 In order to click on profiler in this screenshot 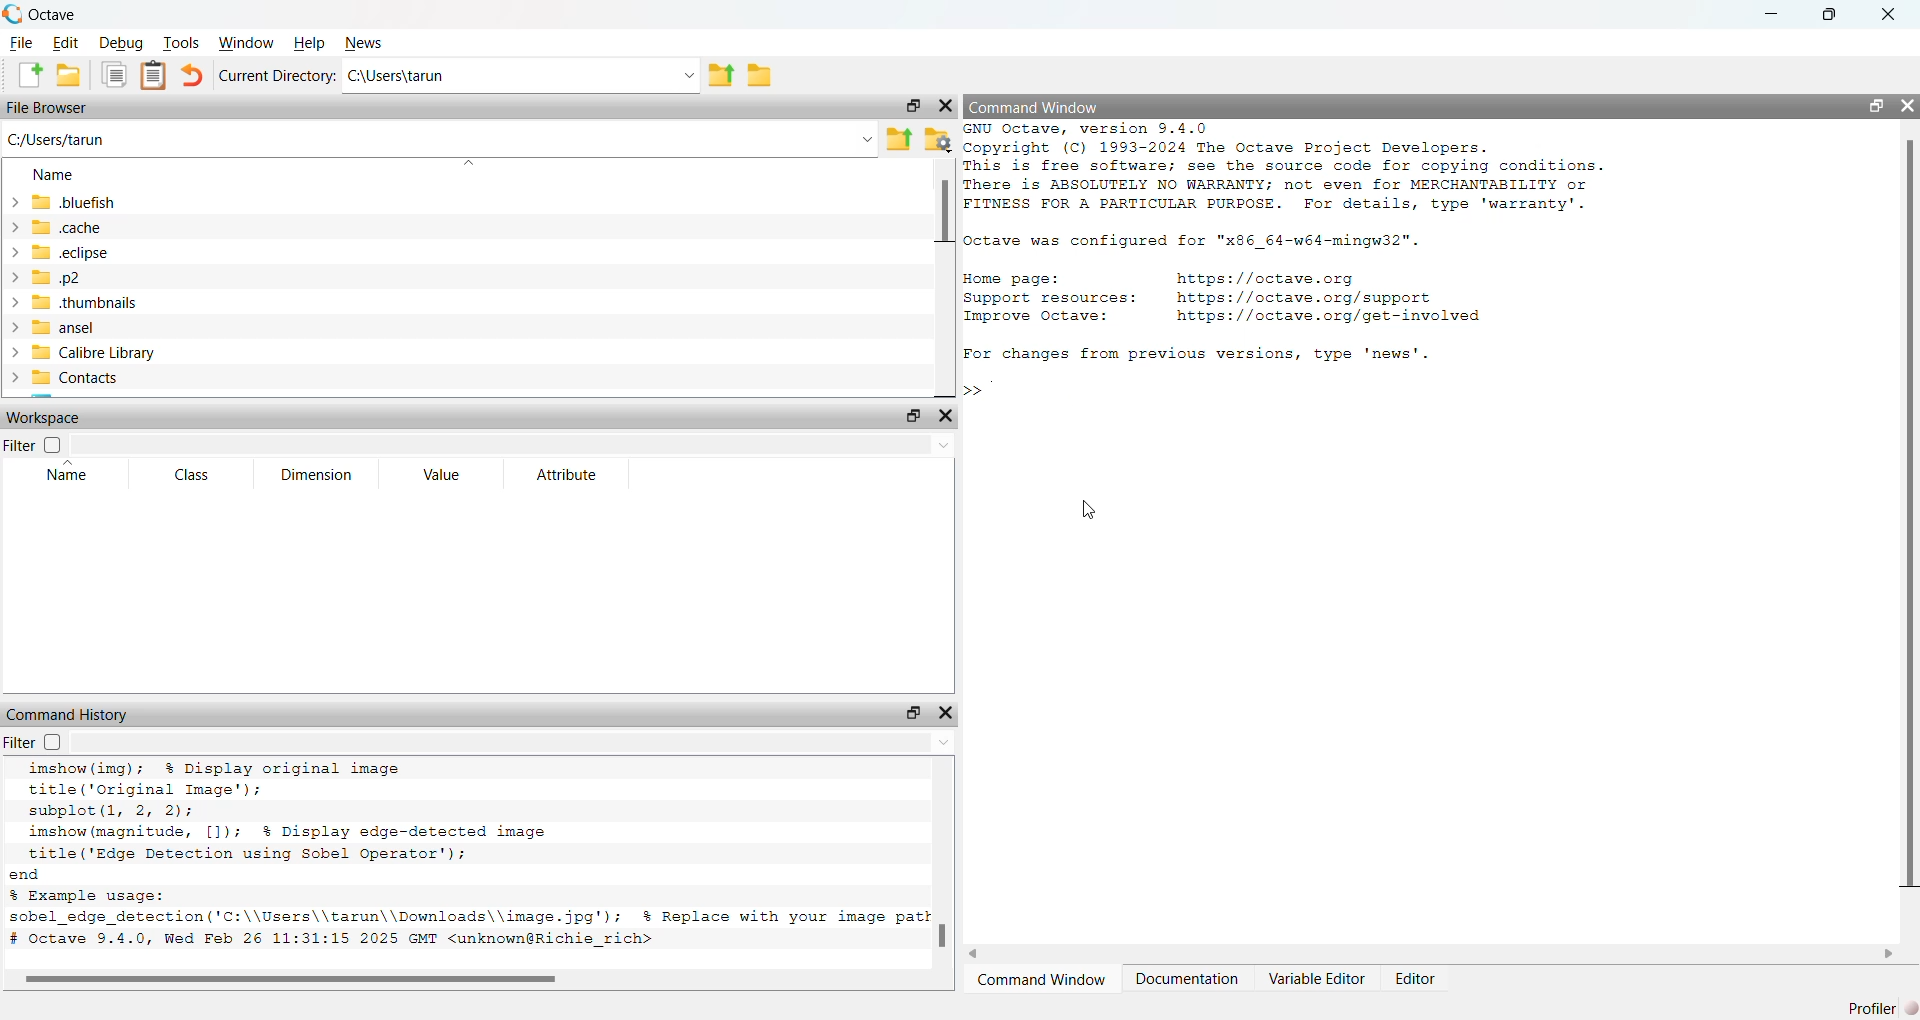, I will do `click(1873, 1001)`.